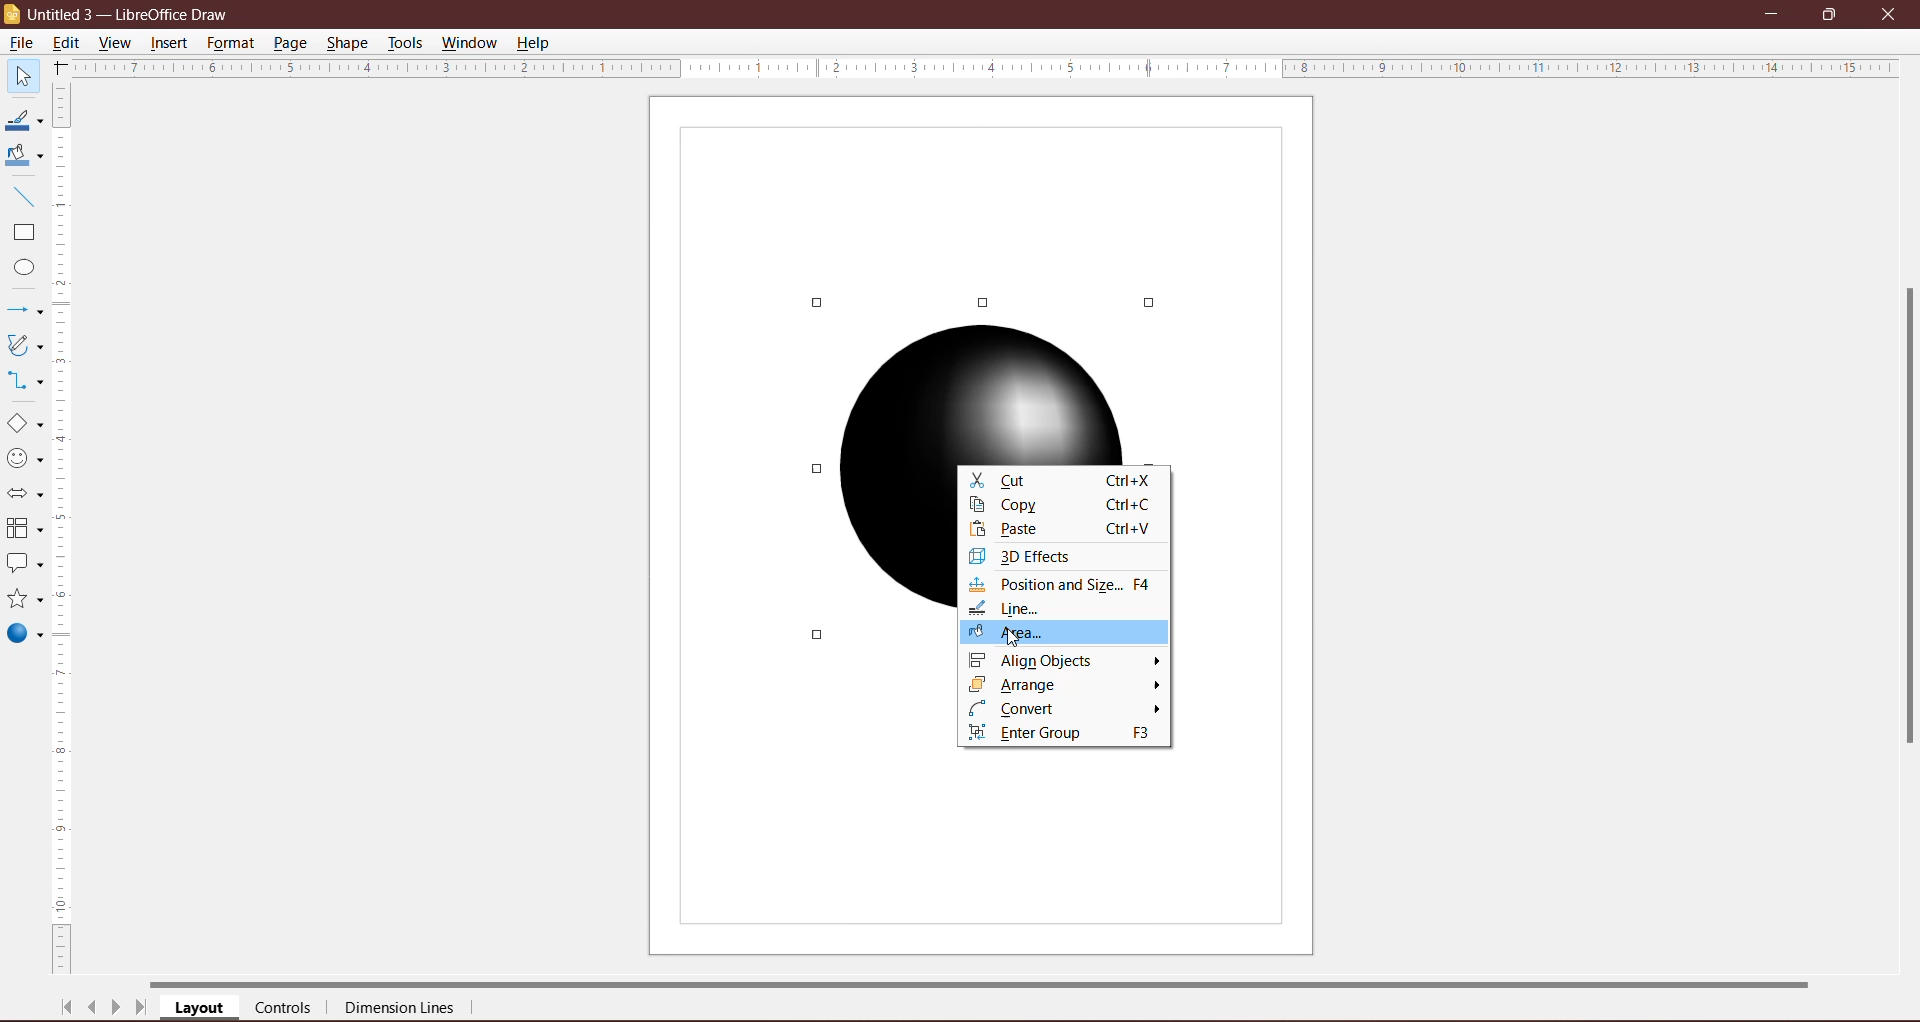  Describe the element at coordinates (23, 496) in the screenshot. I see `Block Arrows` at that location.